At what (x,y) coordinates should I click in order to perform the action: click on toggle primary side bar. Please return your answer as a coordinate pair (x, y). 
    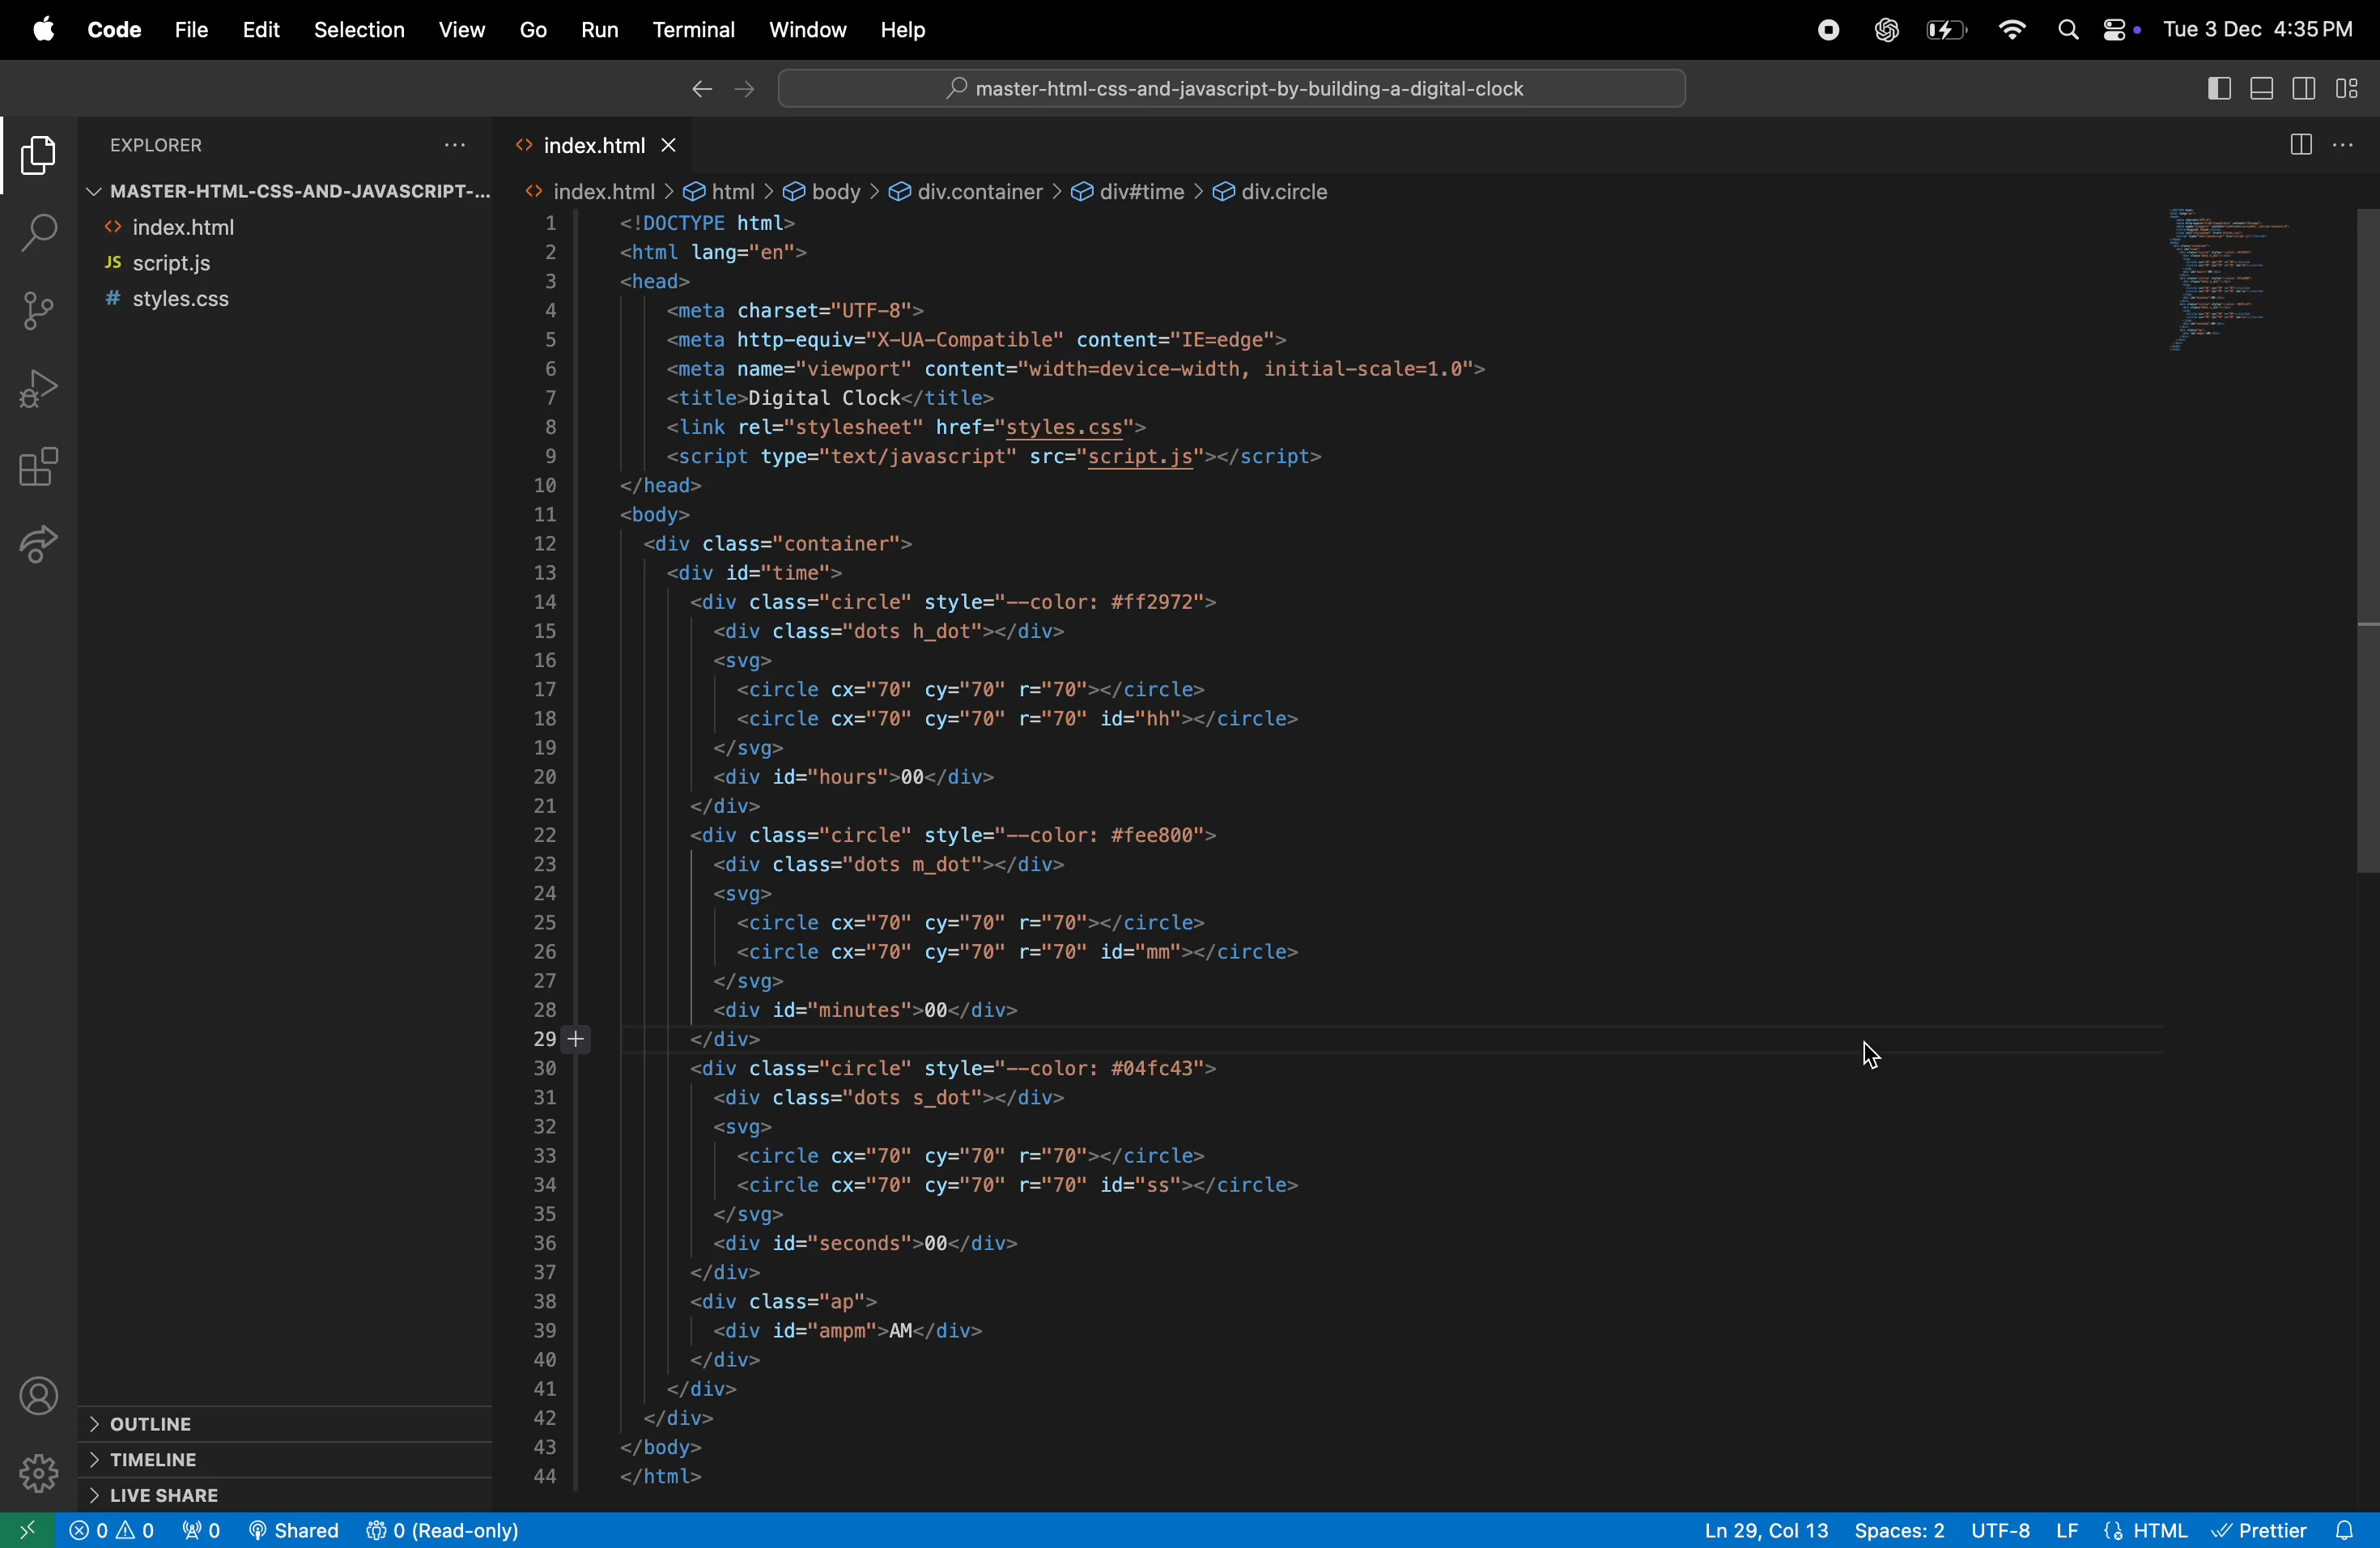
    Looking at the image, I should click on (2206, 88).